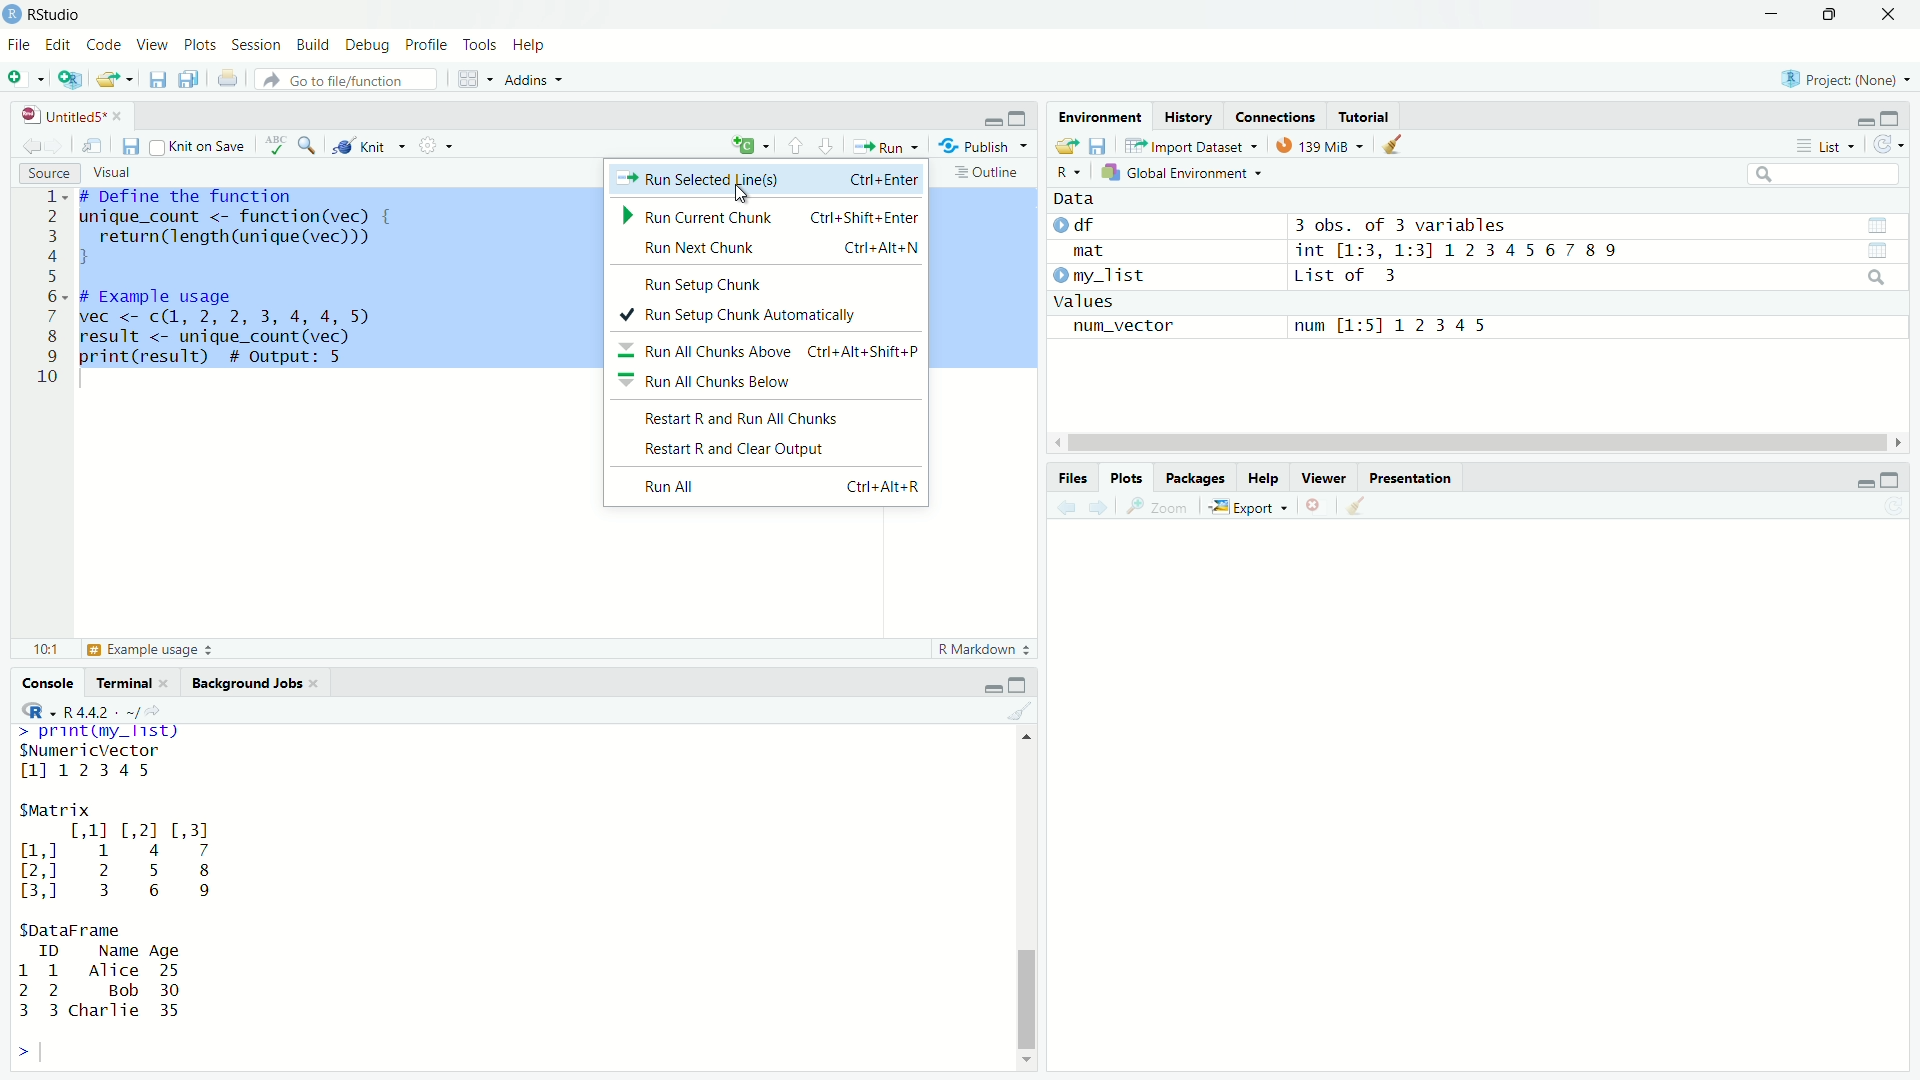  I want to click on minimize, so click(1772, 15).